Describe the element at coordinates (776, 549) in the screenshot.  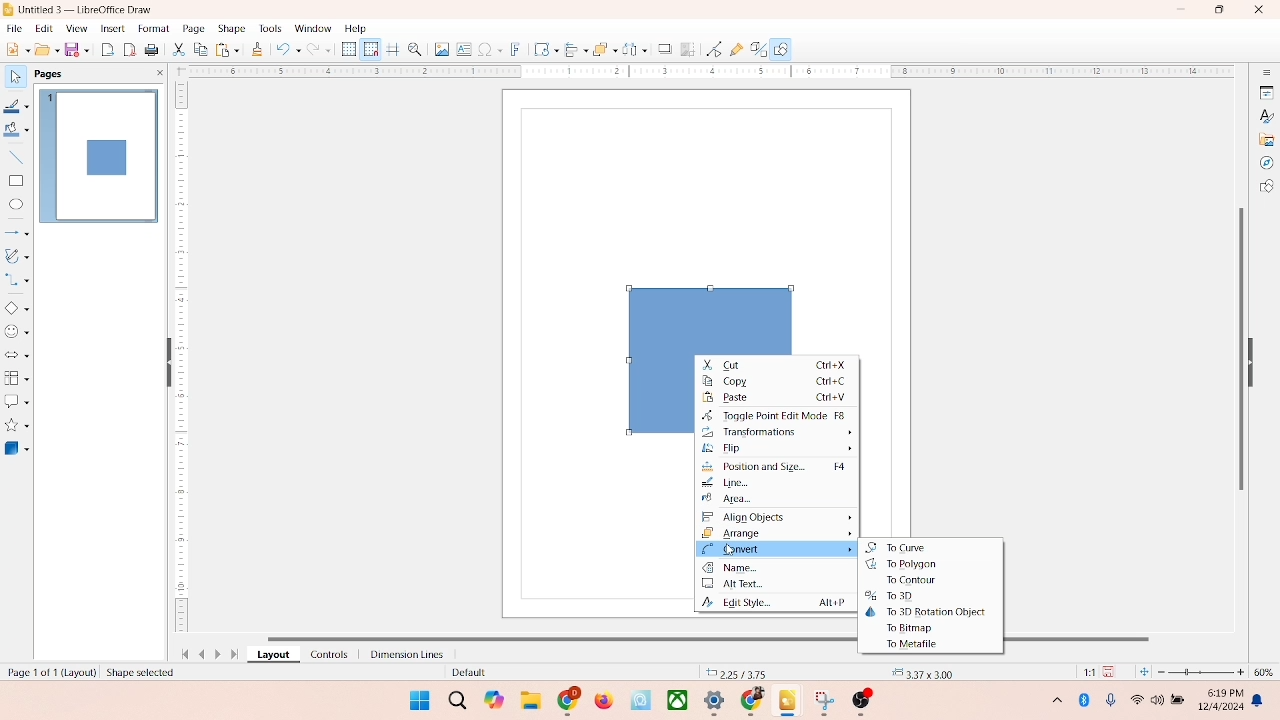
I see `insert` at that location.